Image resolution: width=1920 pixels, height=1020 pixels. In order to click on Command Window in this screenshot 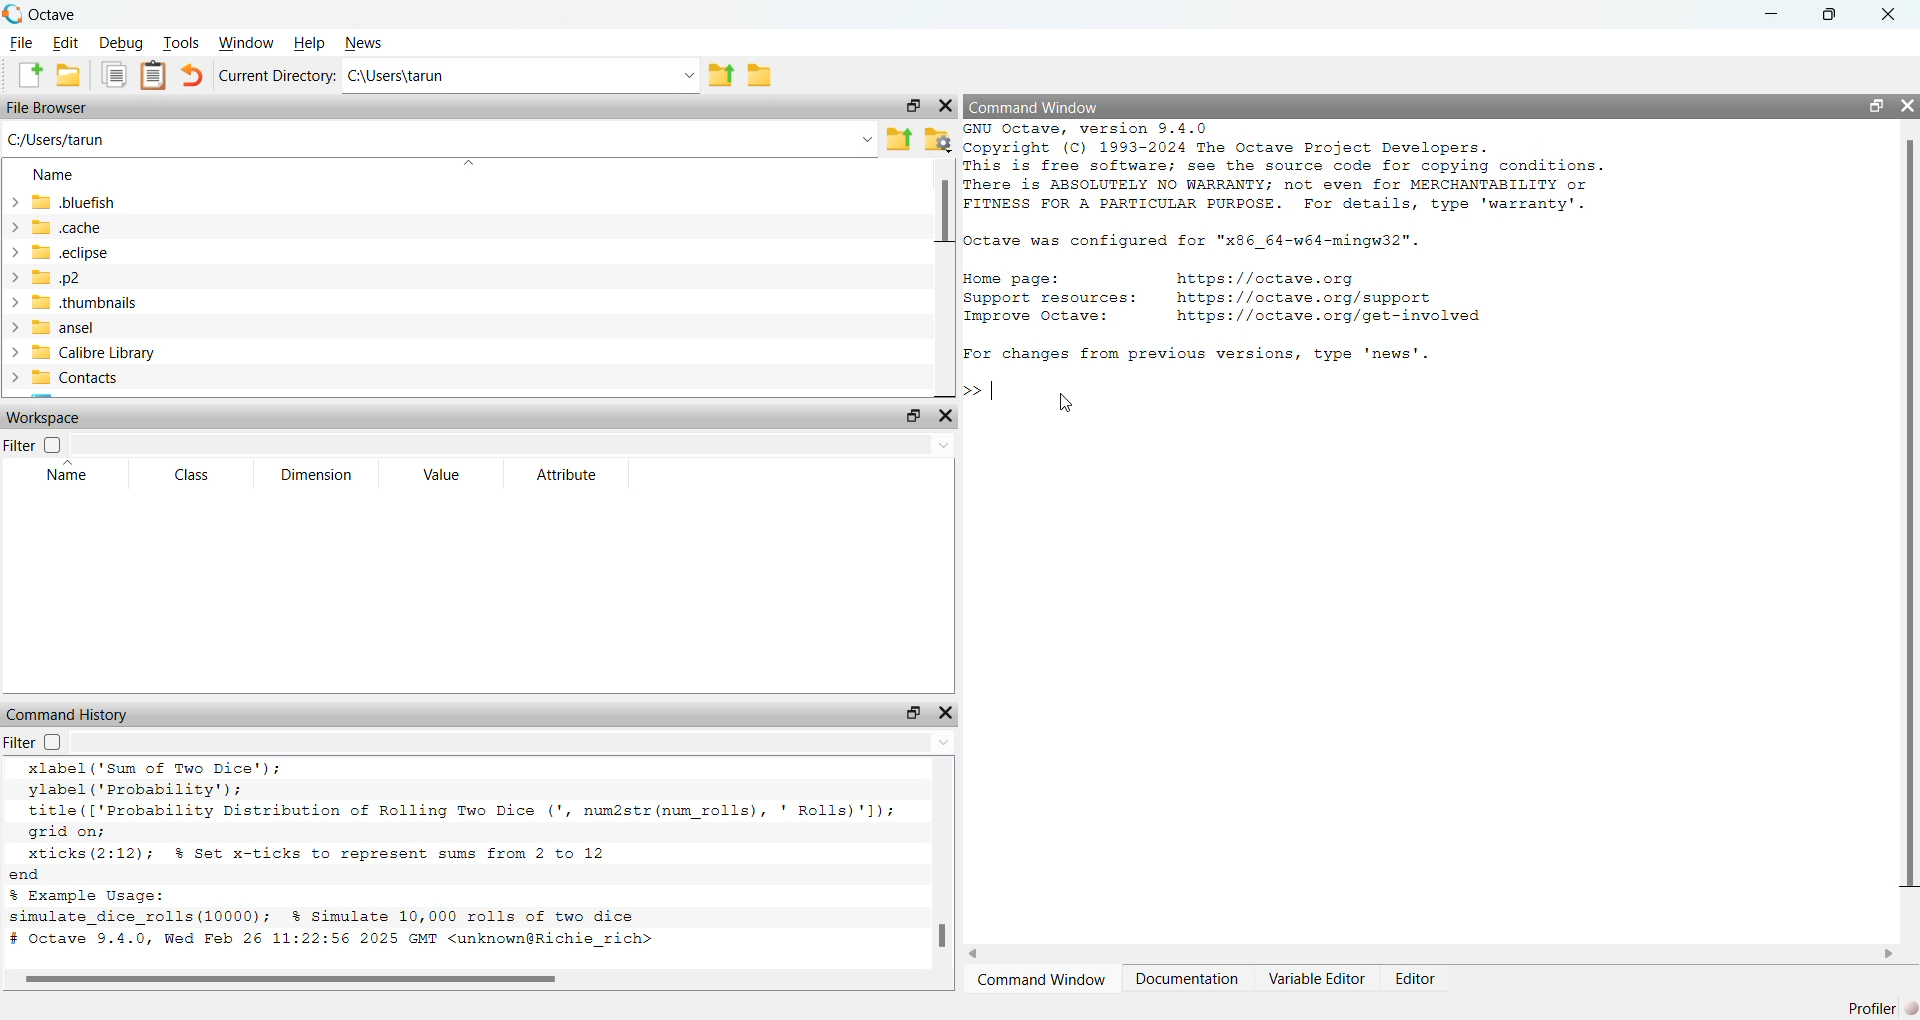, I will do `click(1040, 982)`.